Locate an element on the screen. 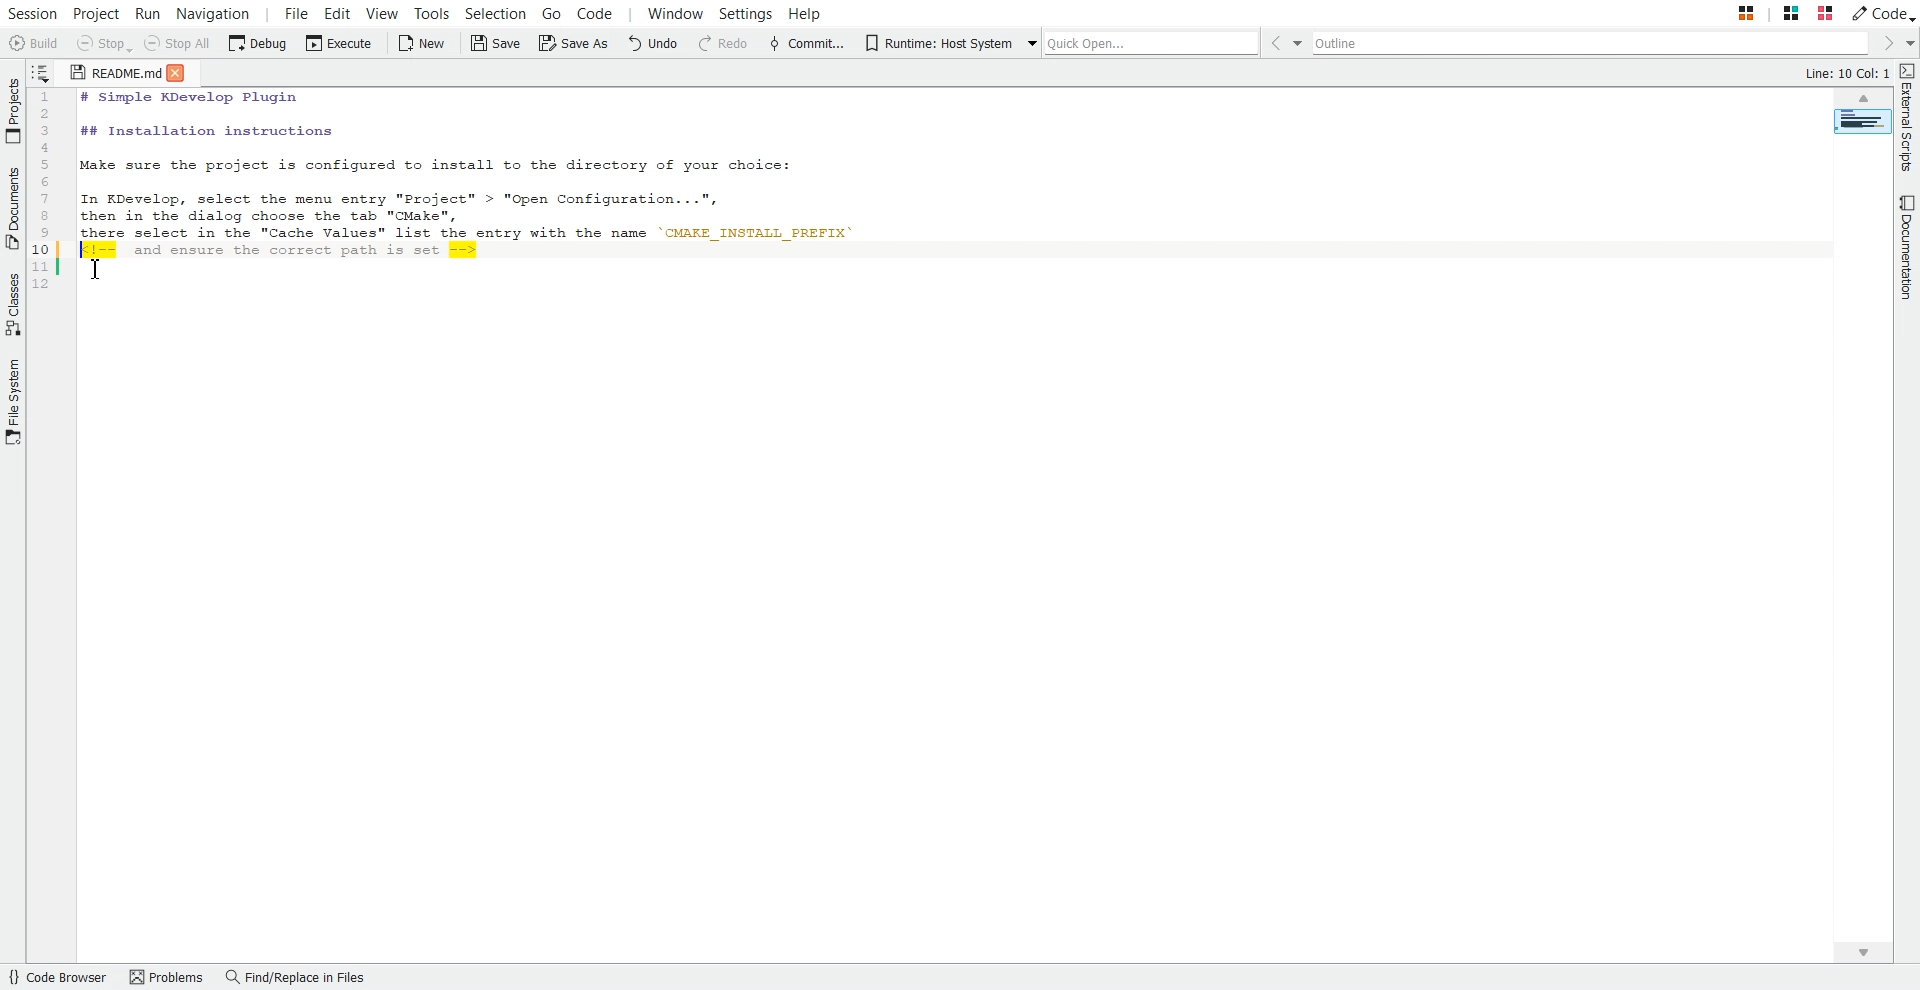 The image size is (1920, 990). Go is located at coordinates (551, 12).